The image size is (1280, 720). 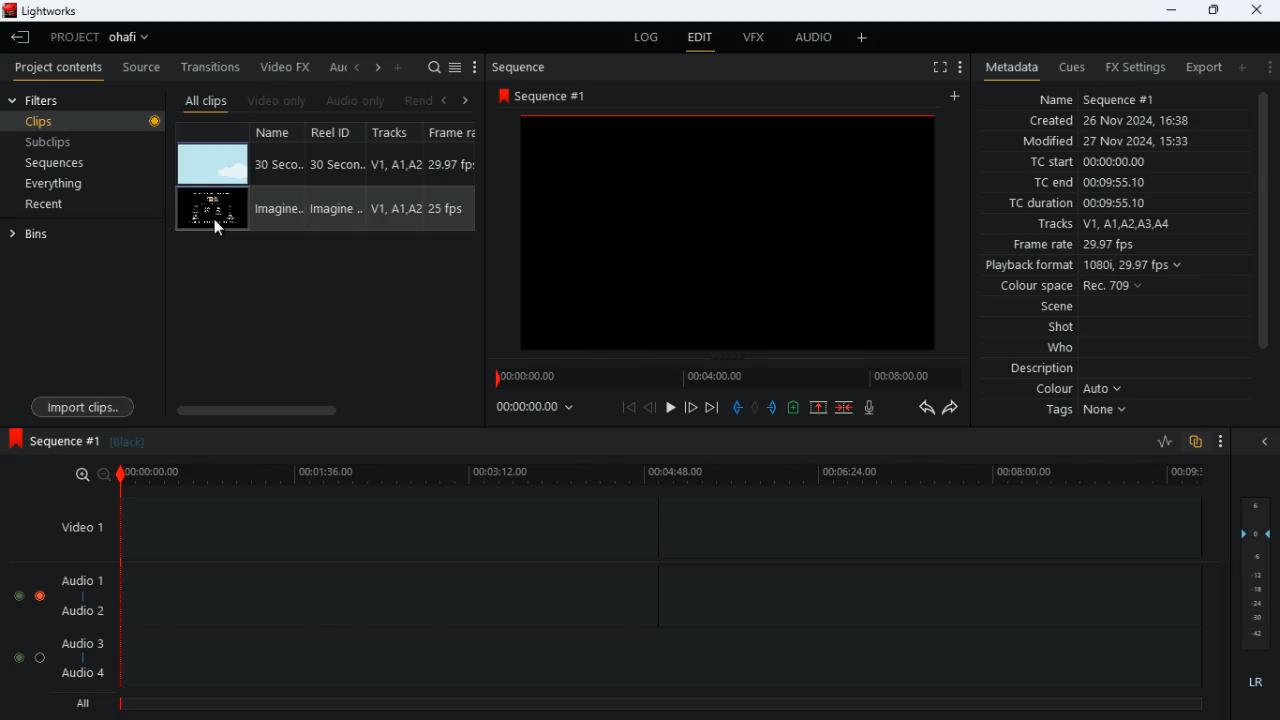 I want to click on Name, so click(x=278, y=164).